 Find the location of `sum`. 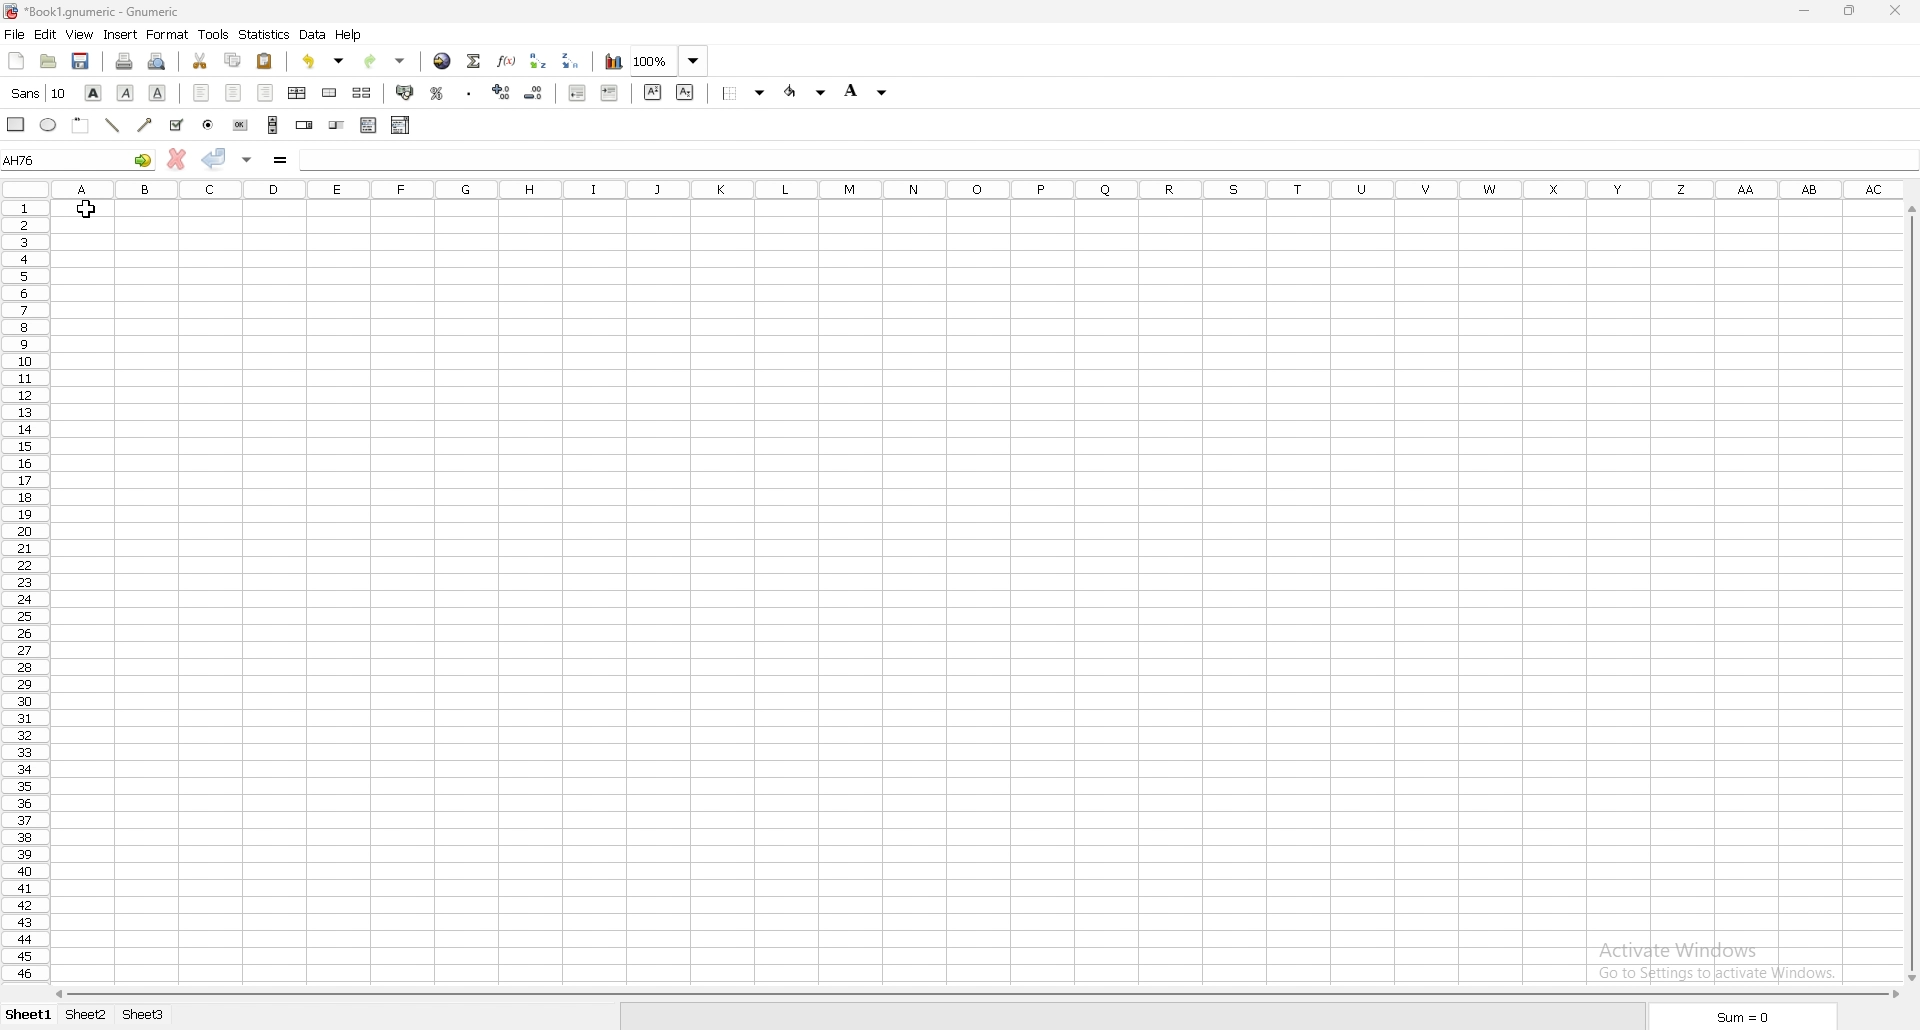

sum is located at coordinates (1741, 1016).